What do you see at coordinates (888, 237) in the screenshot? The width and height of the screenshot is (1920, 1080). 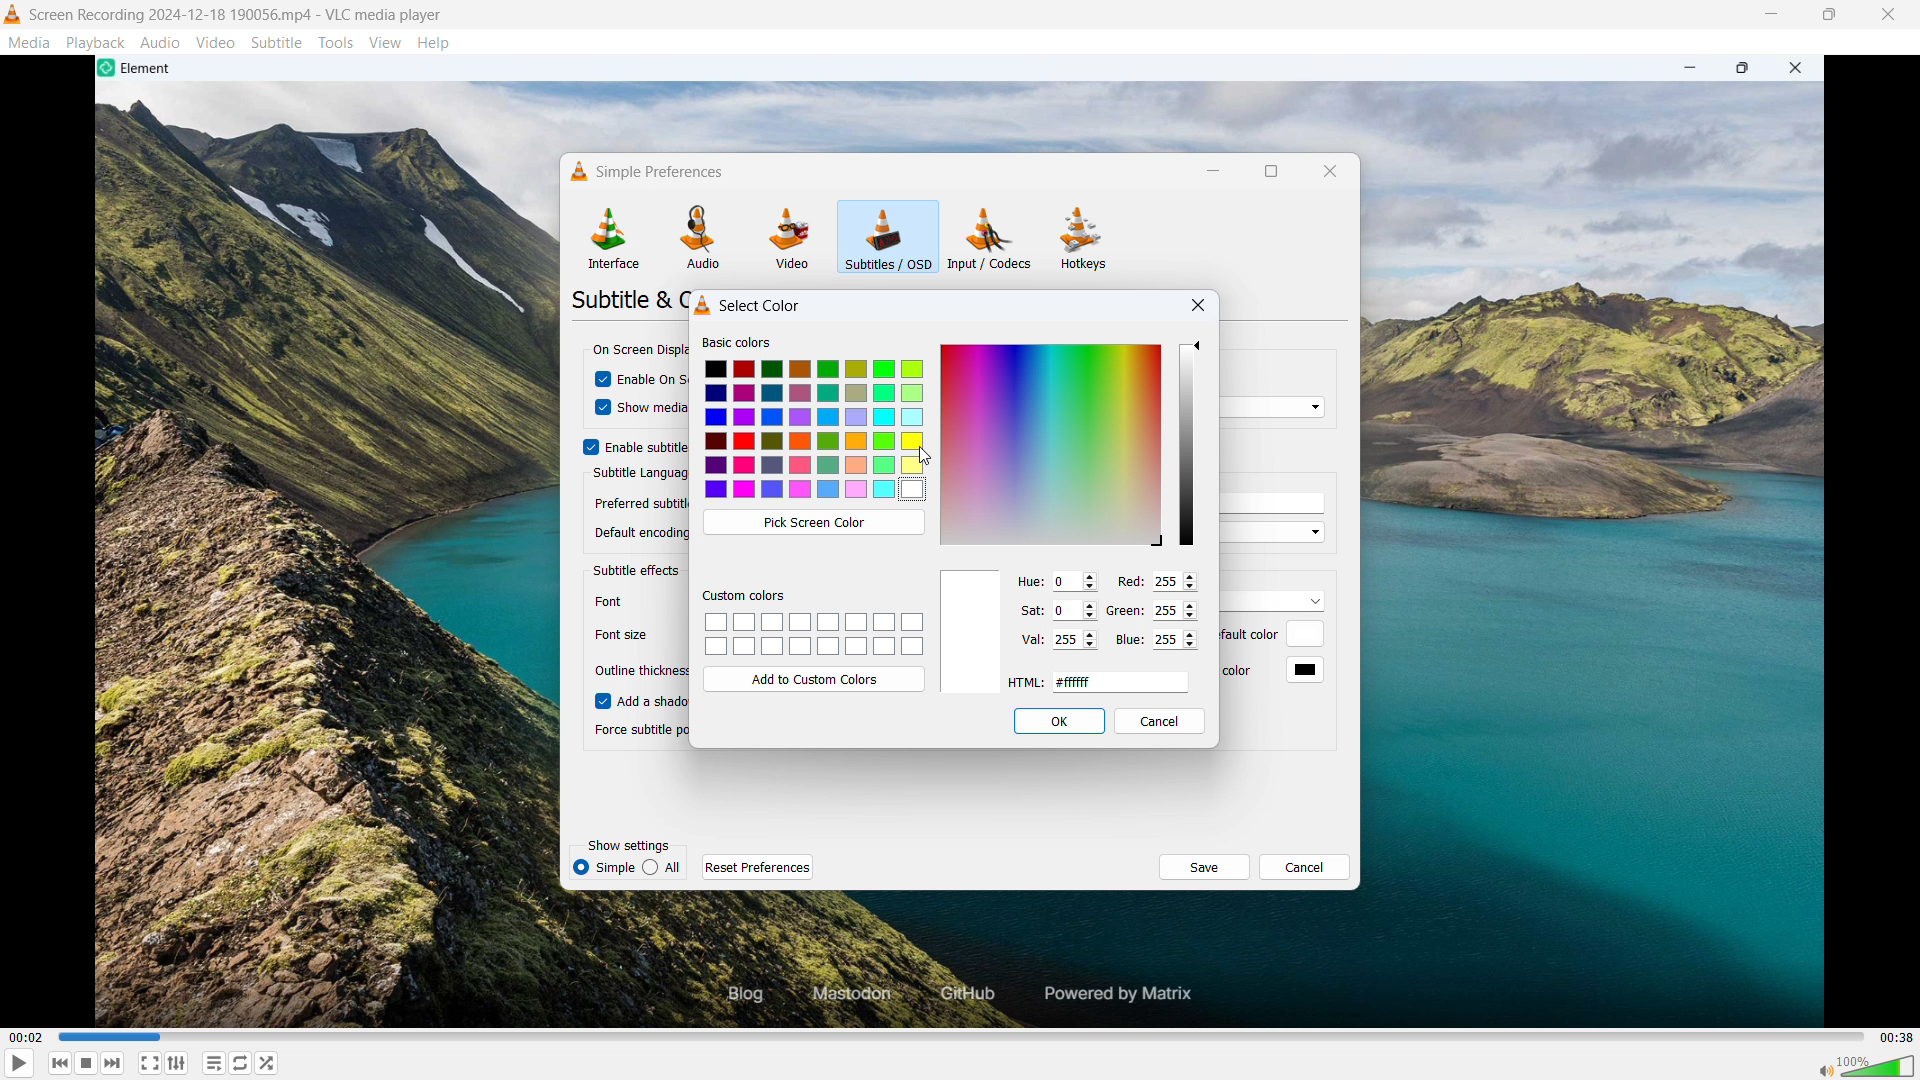 I see `Subtitles or OSD ` at bounding box center [888, 237].